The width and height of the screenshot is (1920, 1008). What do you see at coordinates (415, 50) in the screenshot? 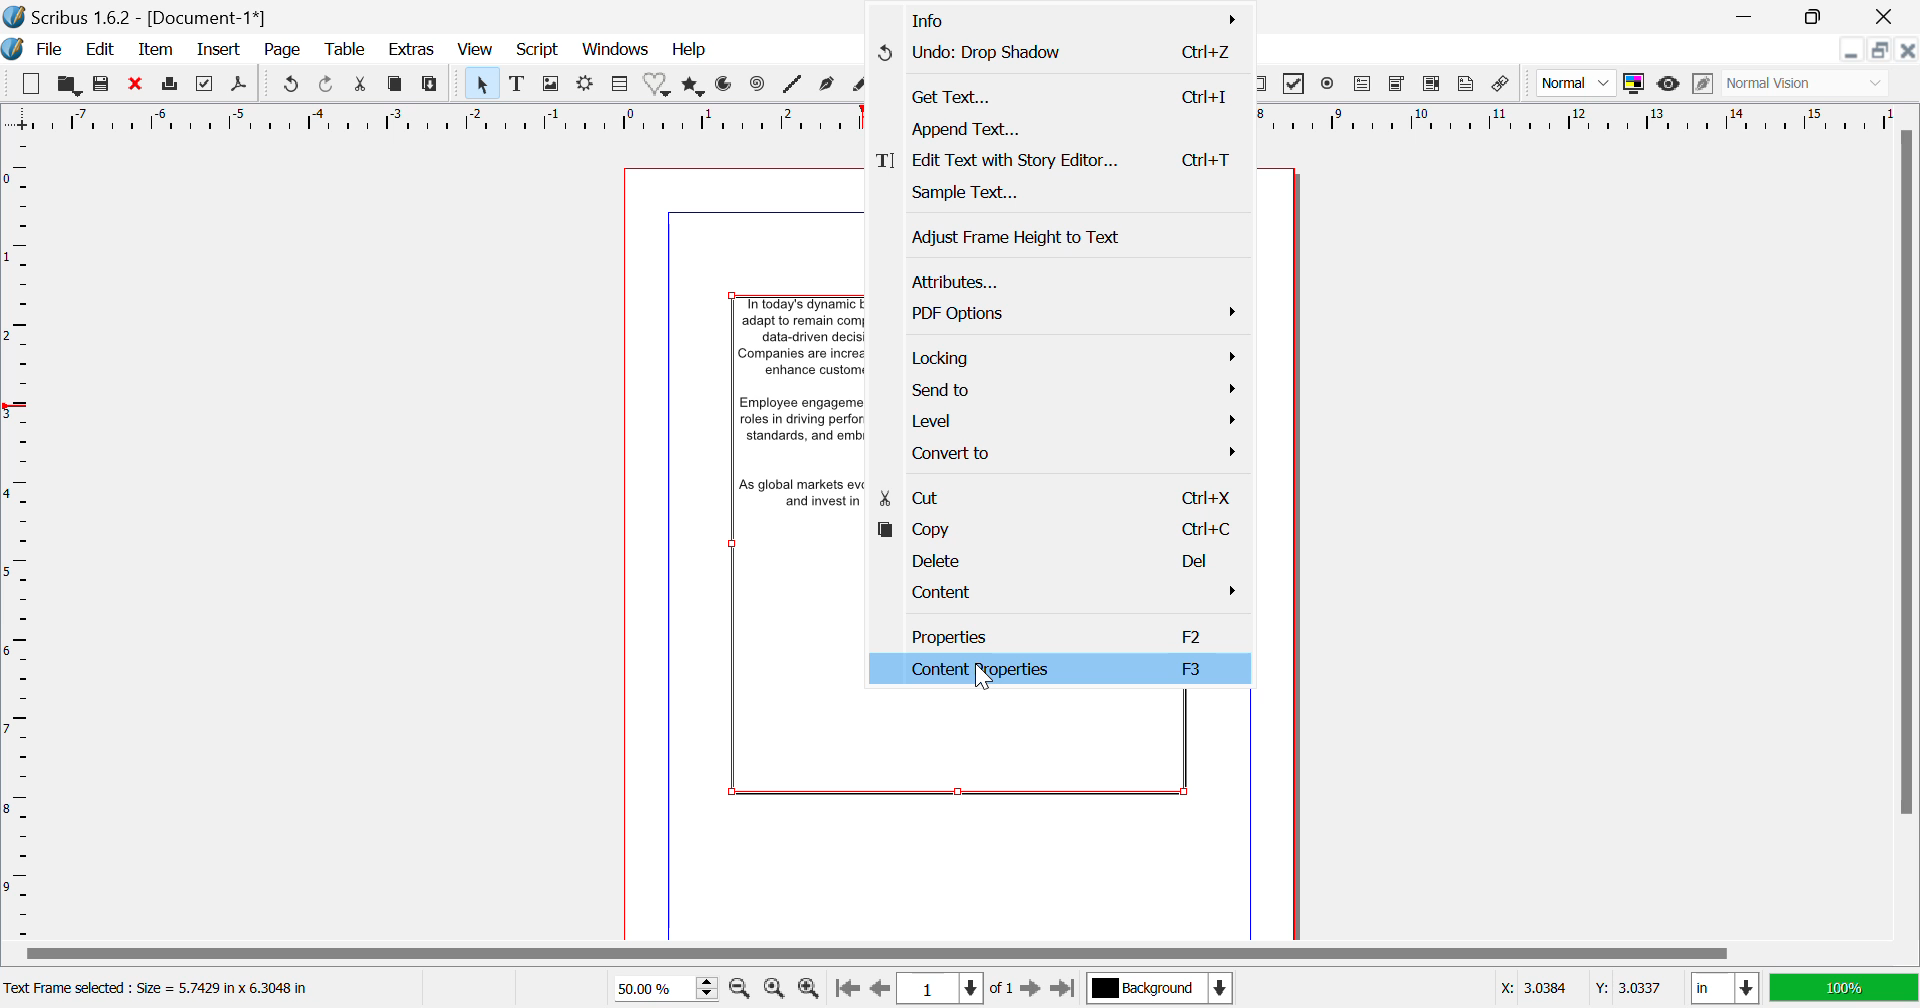
I see `Extras` at bounding box center [415, 50].